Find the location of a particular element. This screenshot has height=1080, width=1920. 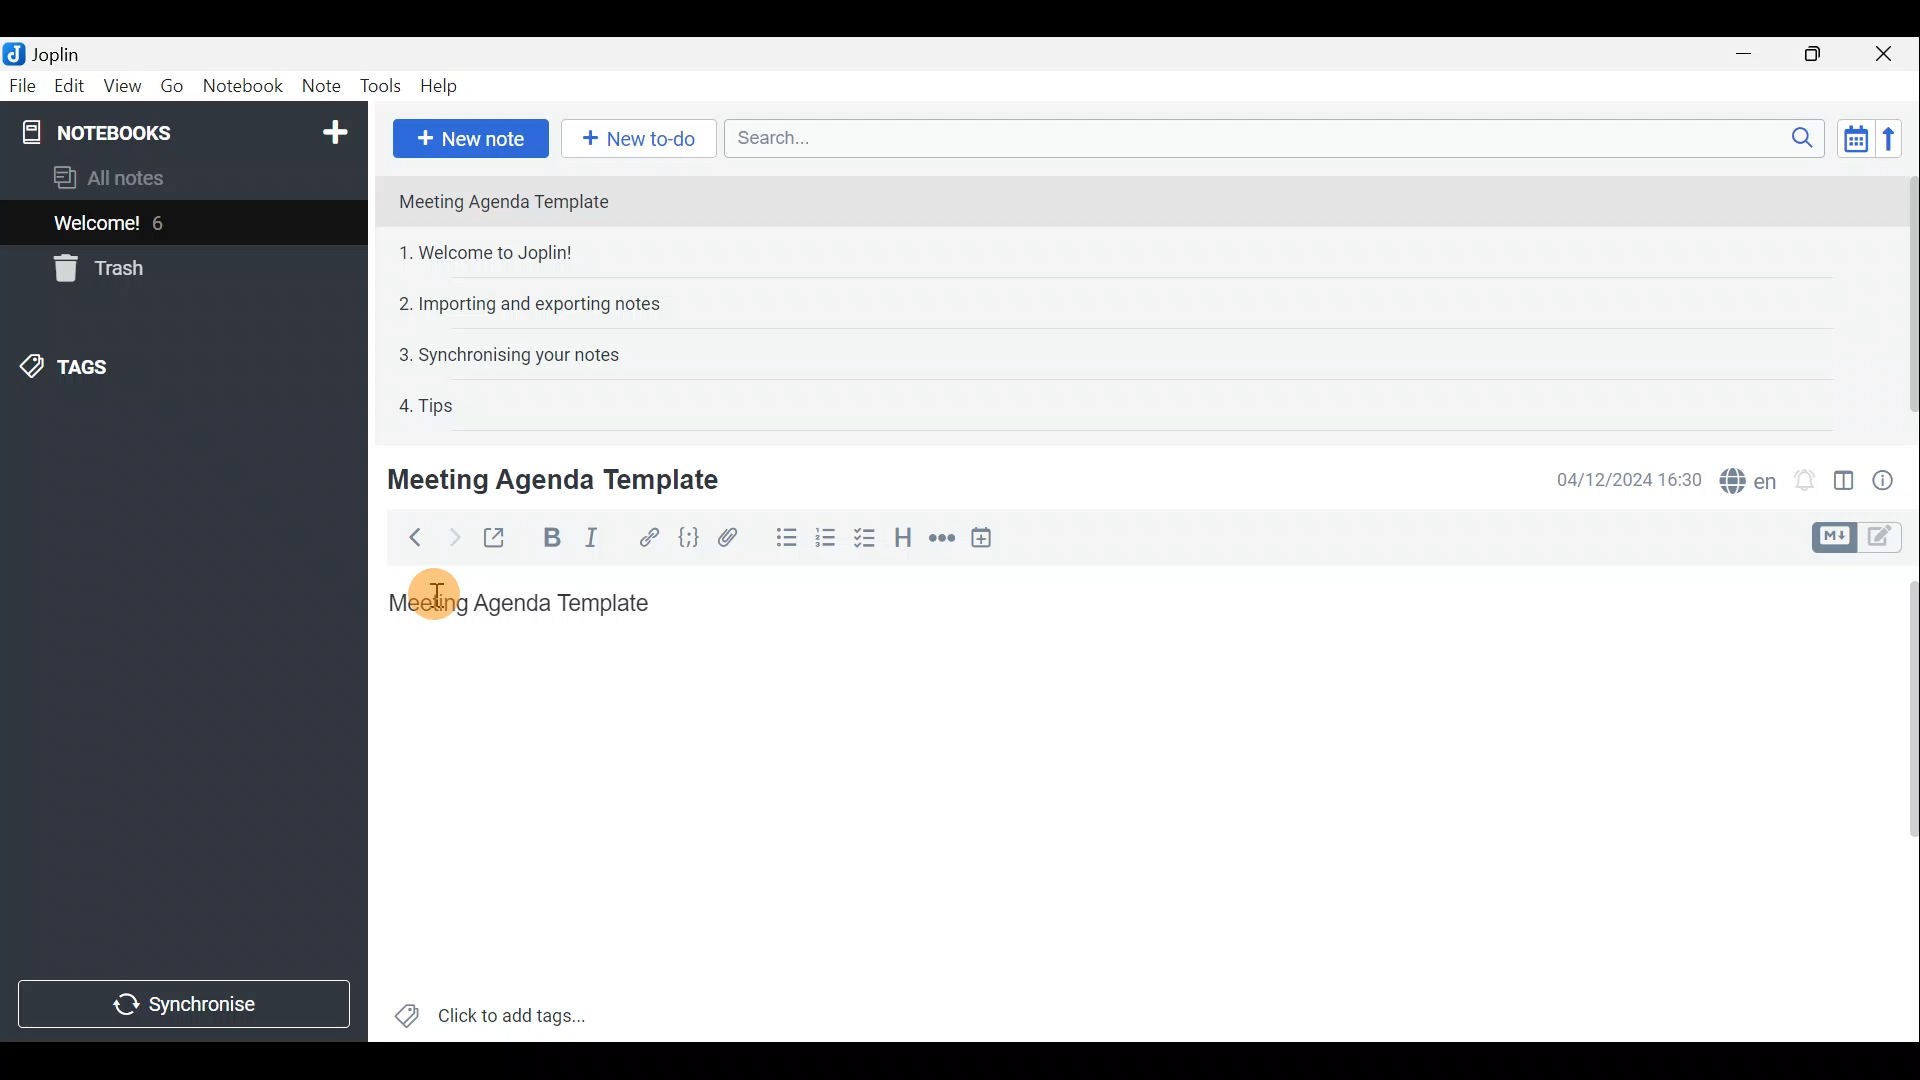

4. Tips is located at coordinates (428, 405).